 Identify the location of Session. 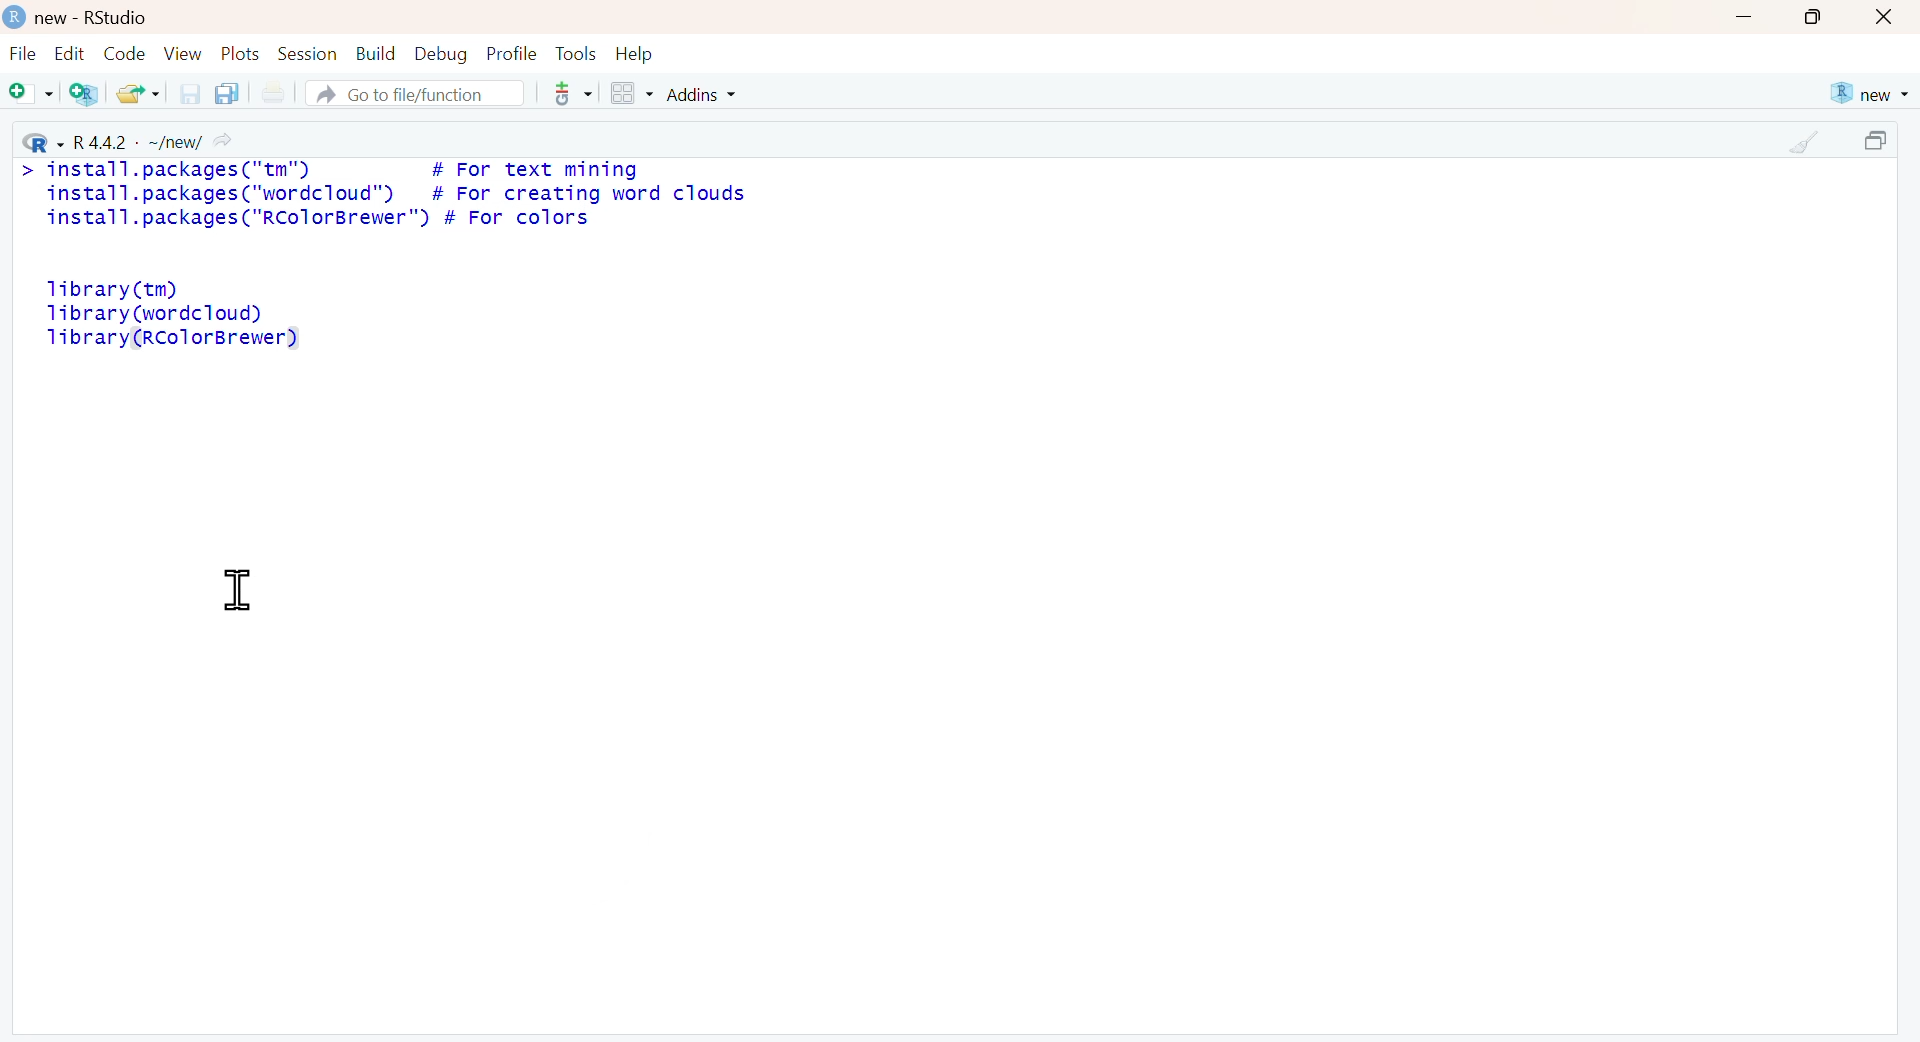
(310, 54).